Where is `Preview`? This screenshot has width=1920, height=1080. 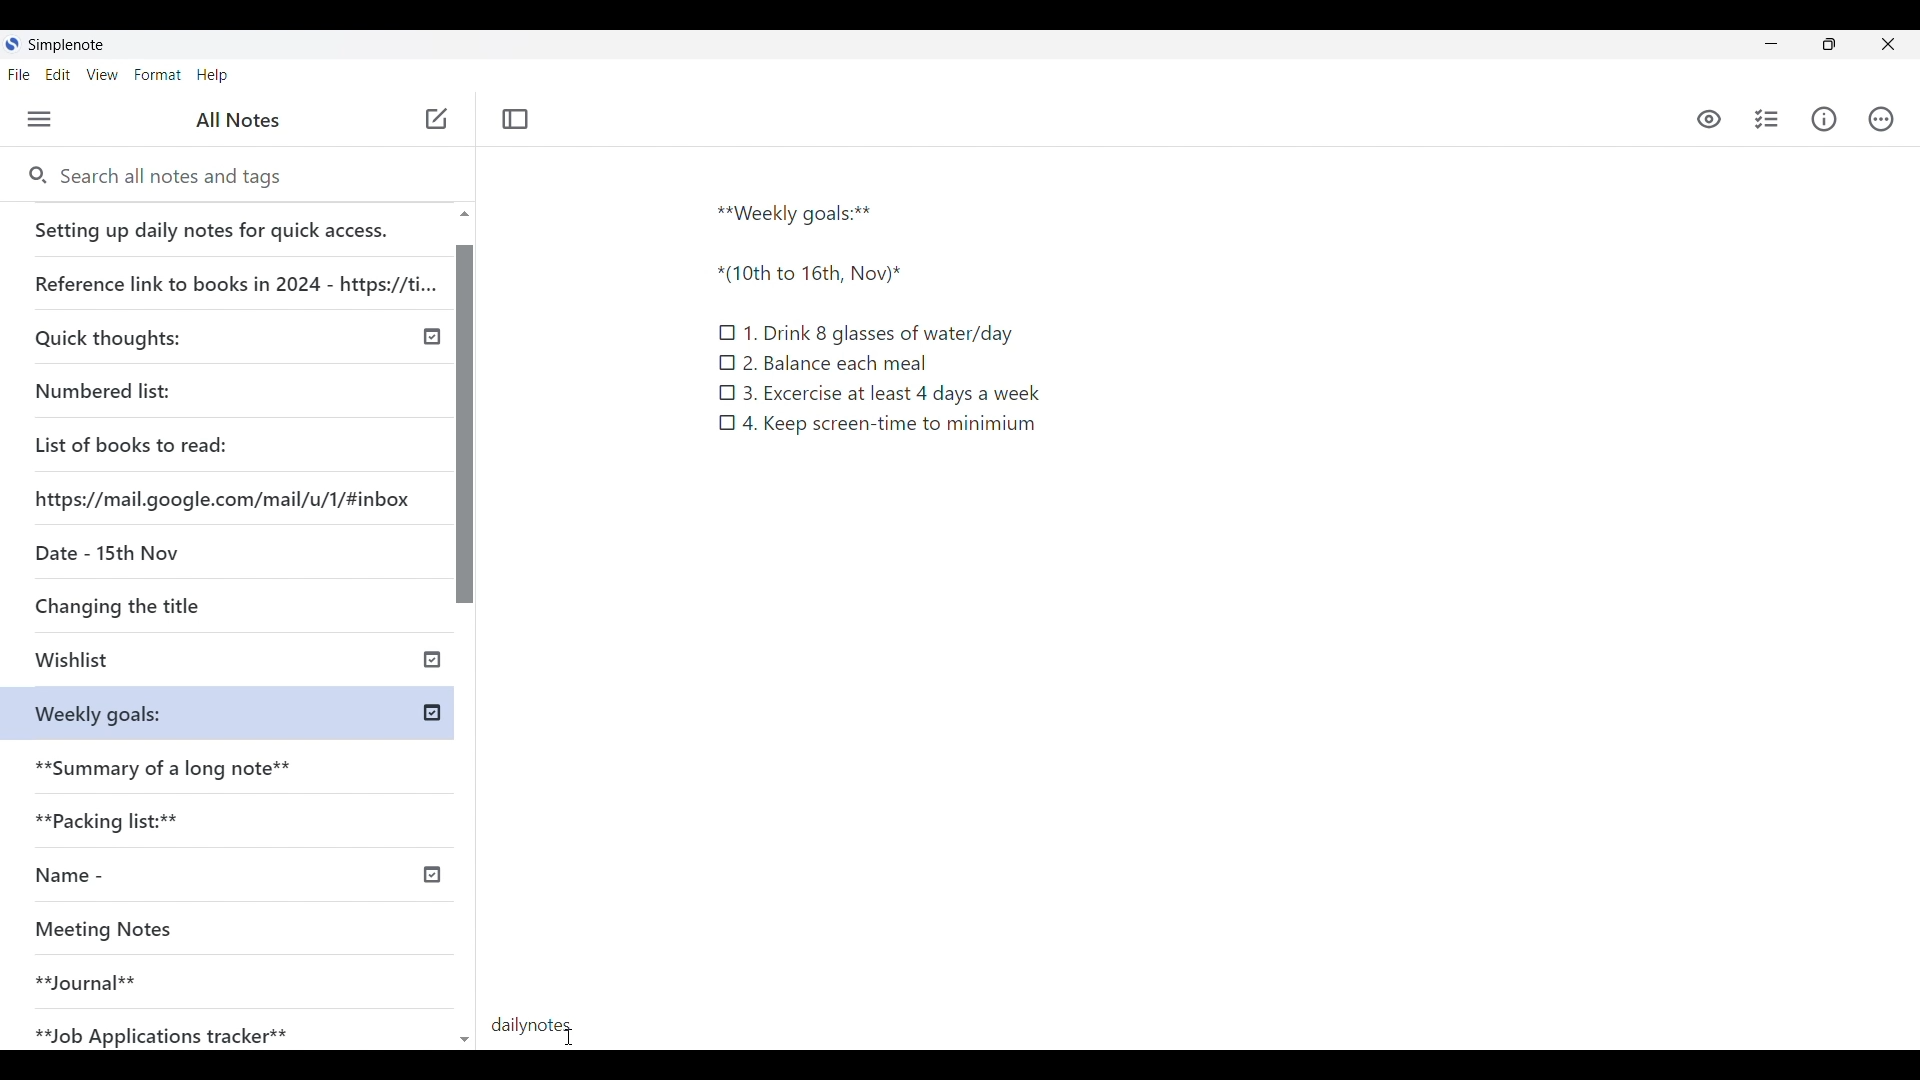
Preview is located at coordinates (1710, 121).